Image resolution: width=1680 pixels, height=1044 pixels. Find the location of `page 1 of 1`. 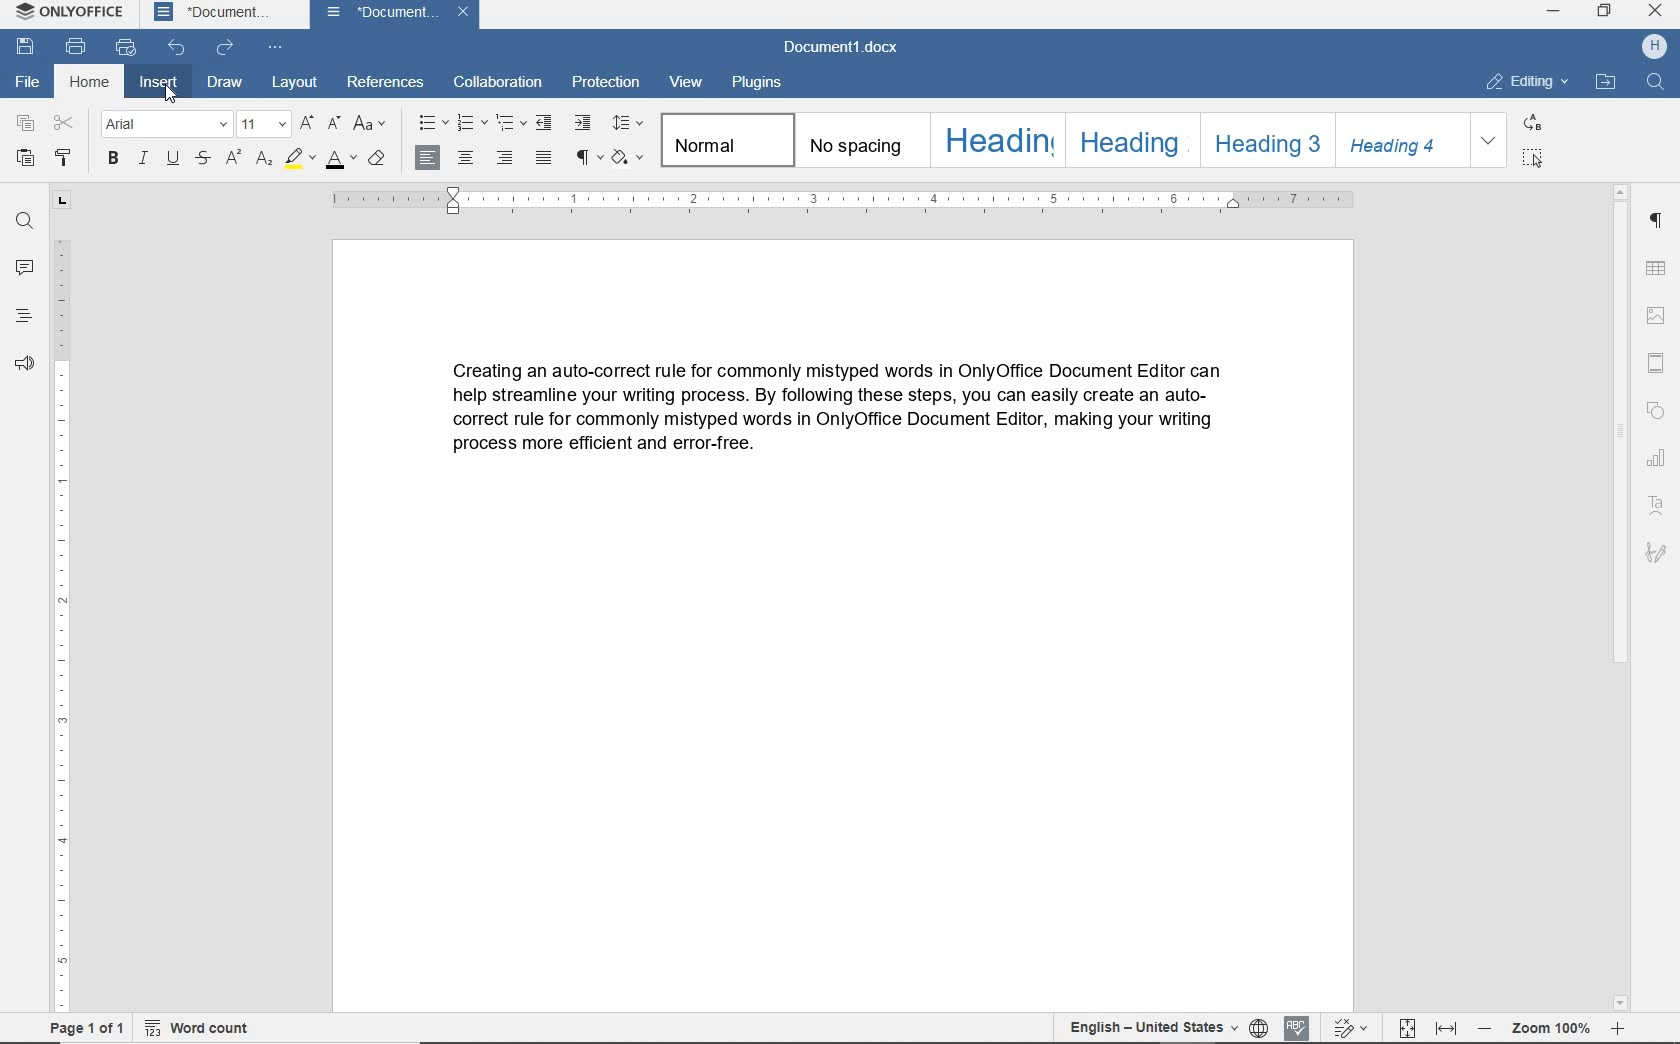

page 1 of 1 is located at coordinates (85, 1031).